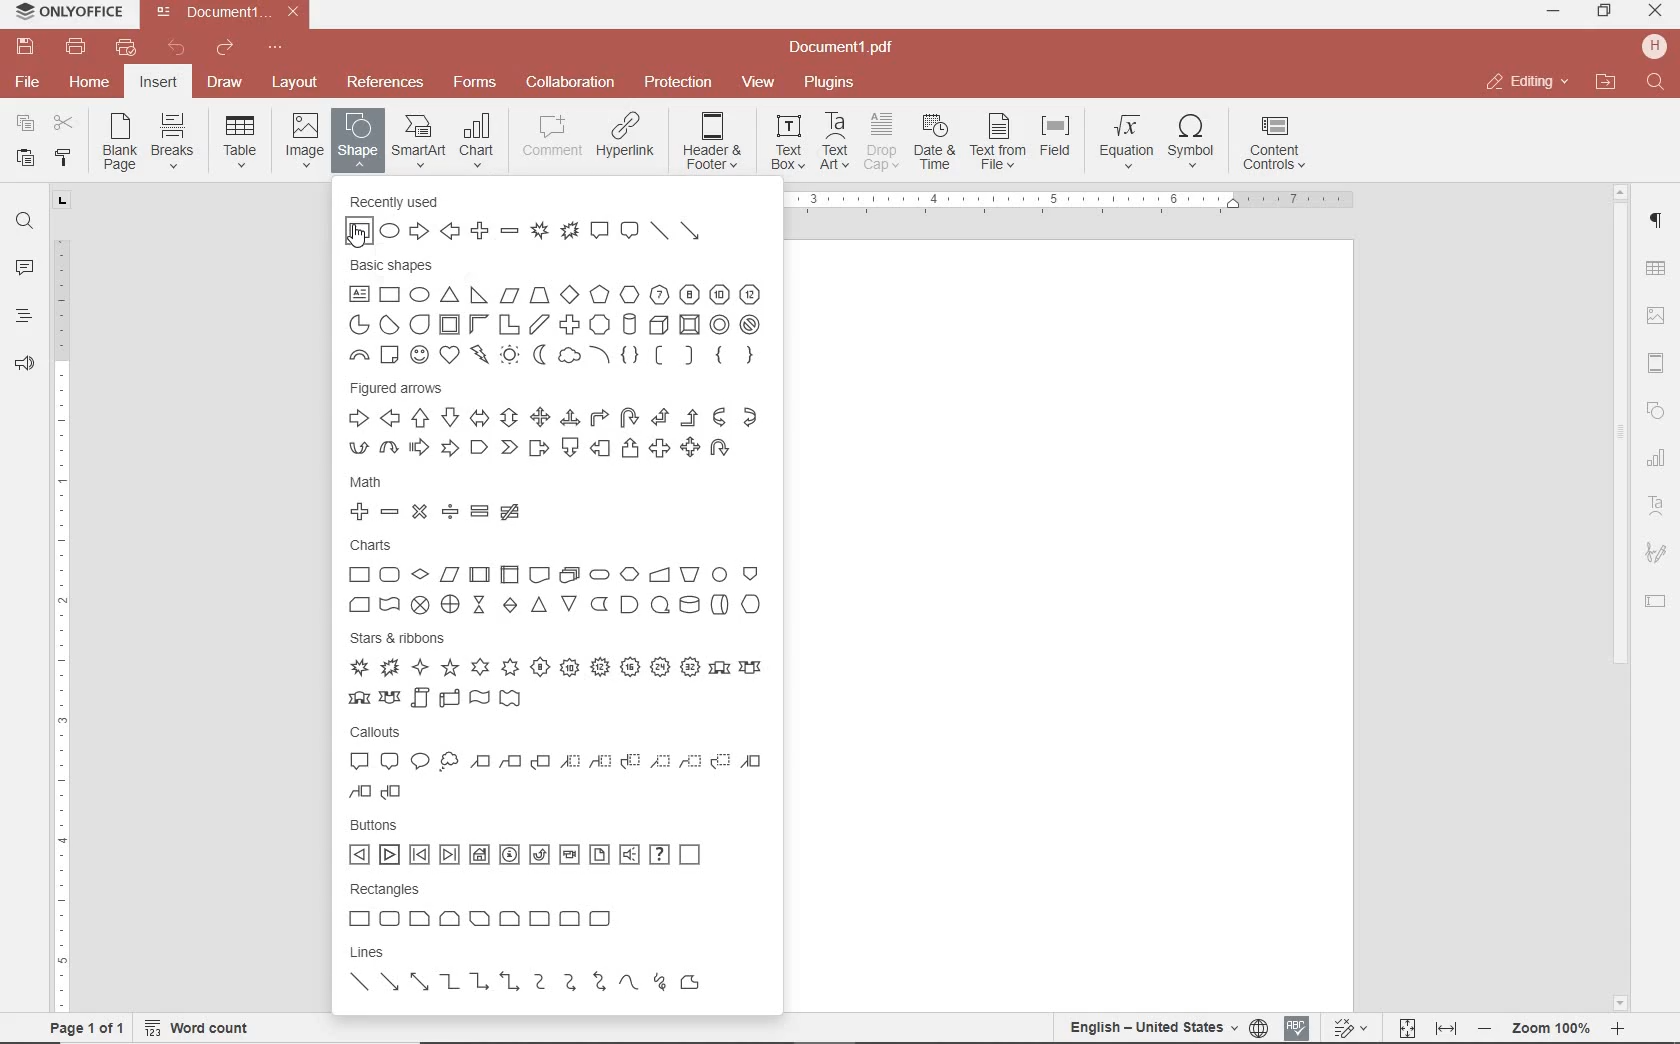  I want to click on ruler, so click(63, 611).